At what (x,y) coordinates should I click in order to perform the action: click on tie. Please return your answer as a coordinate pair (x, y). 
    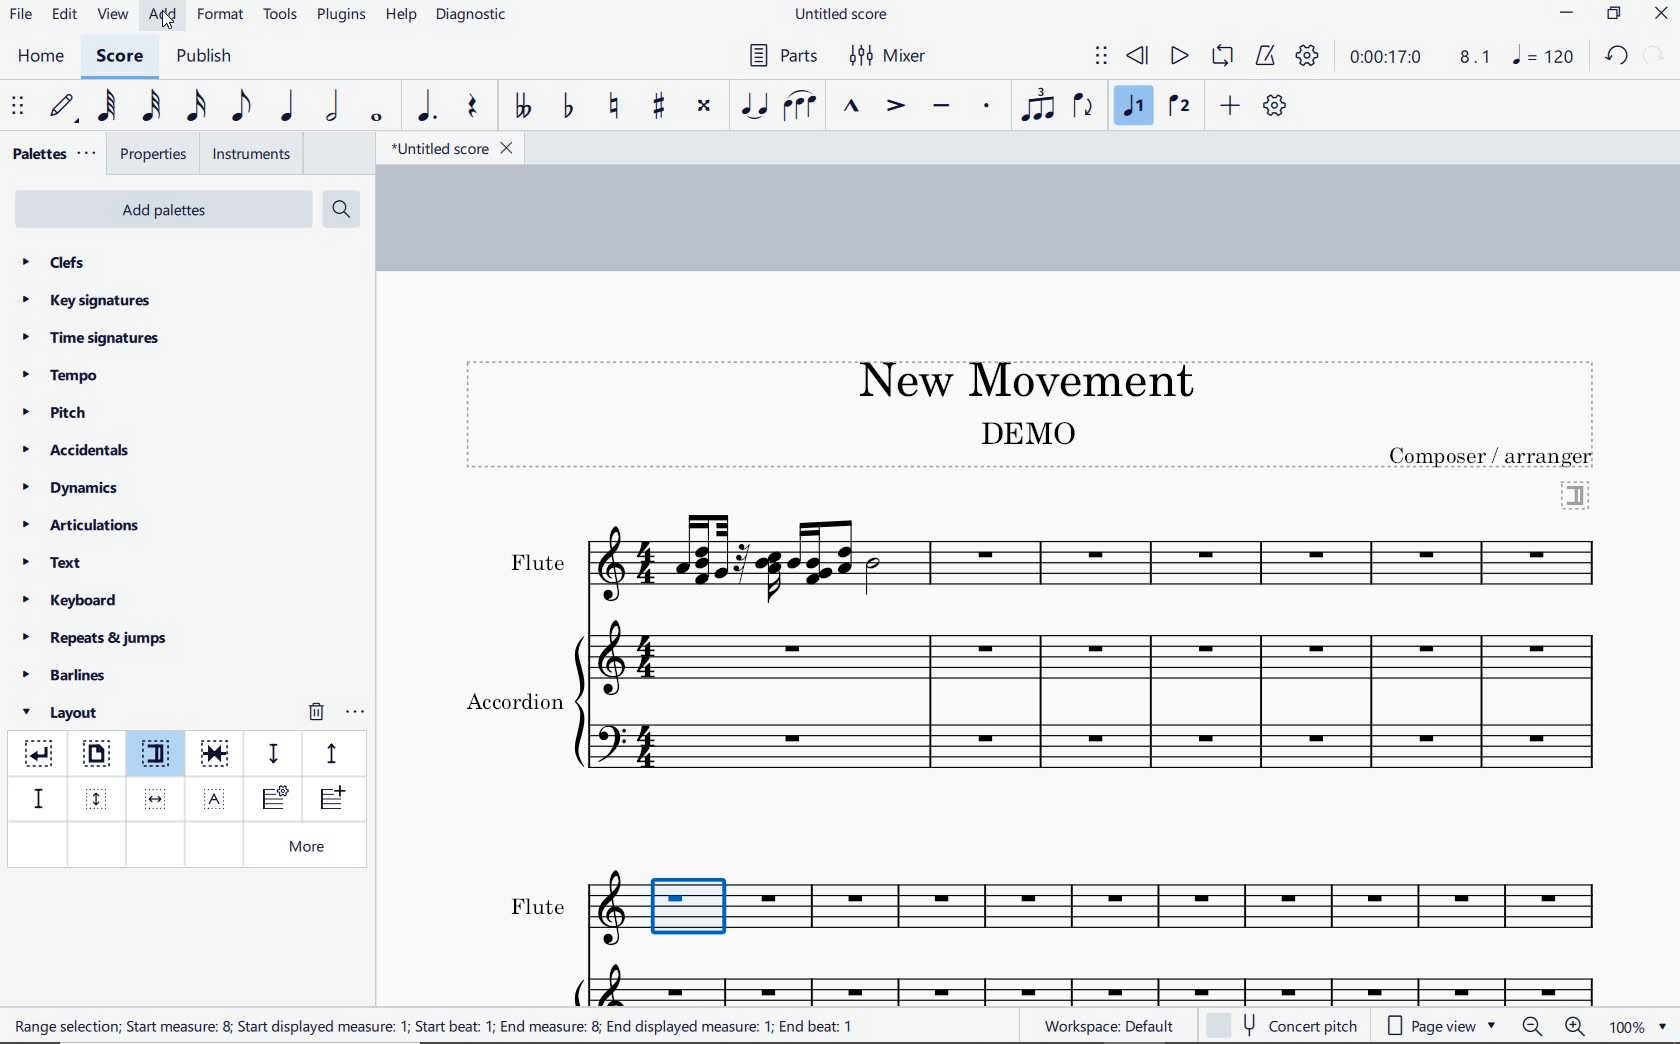
    Looking at the image, I should click on (756, 107).